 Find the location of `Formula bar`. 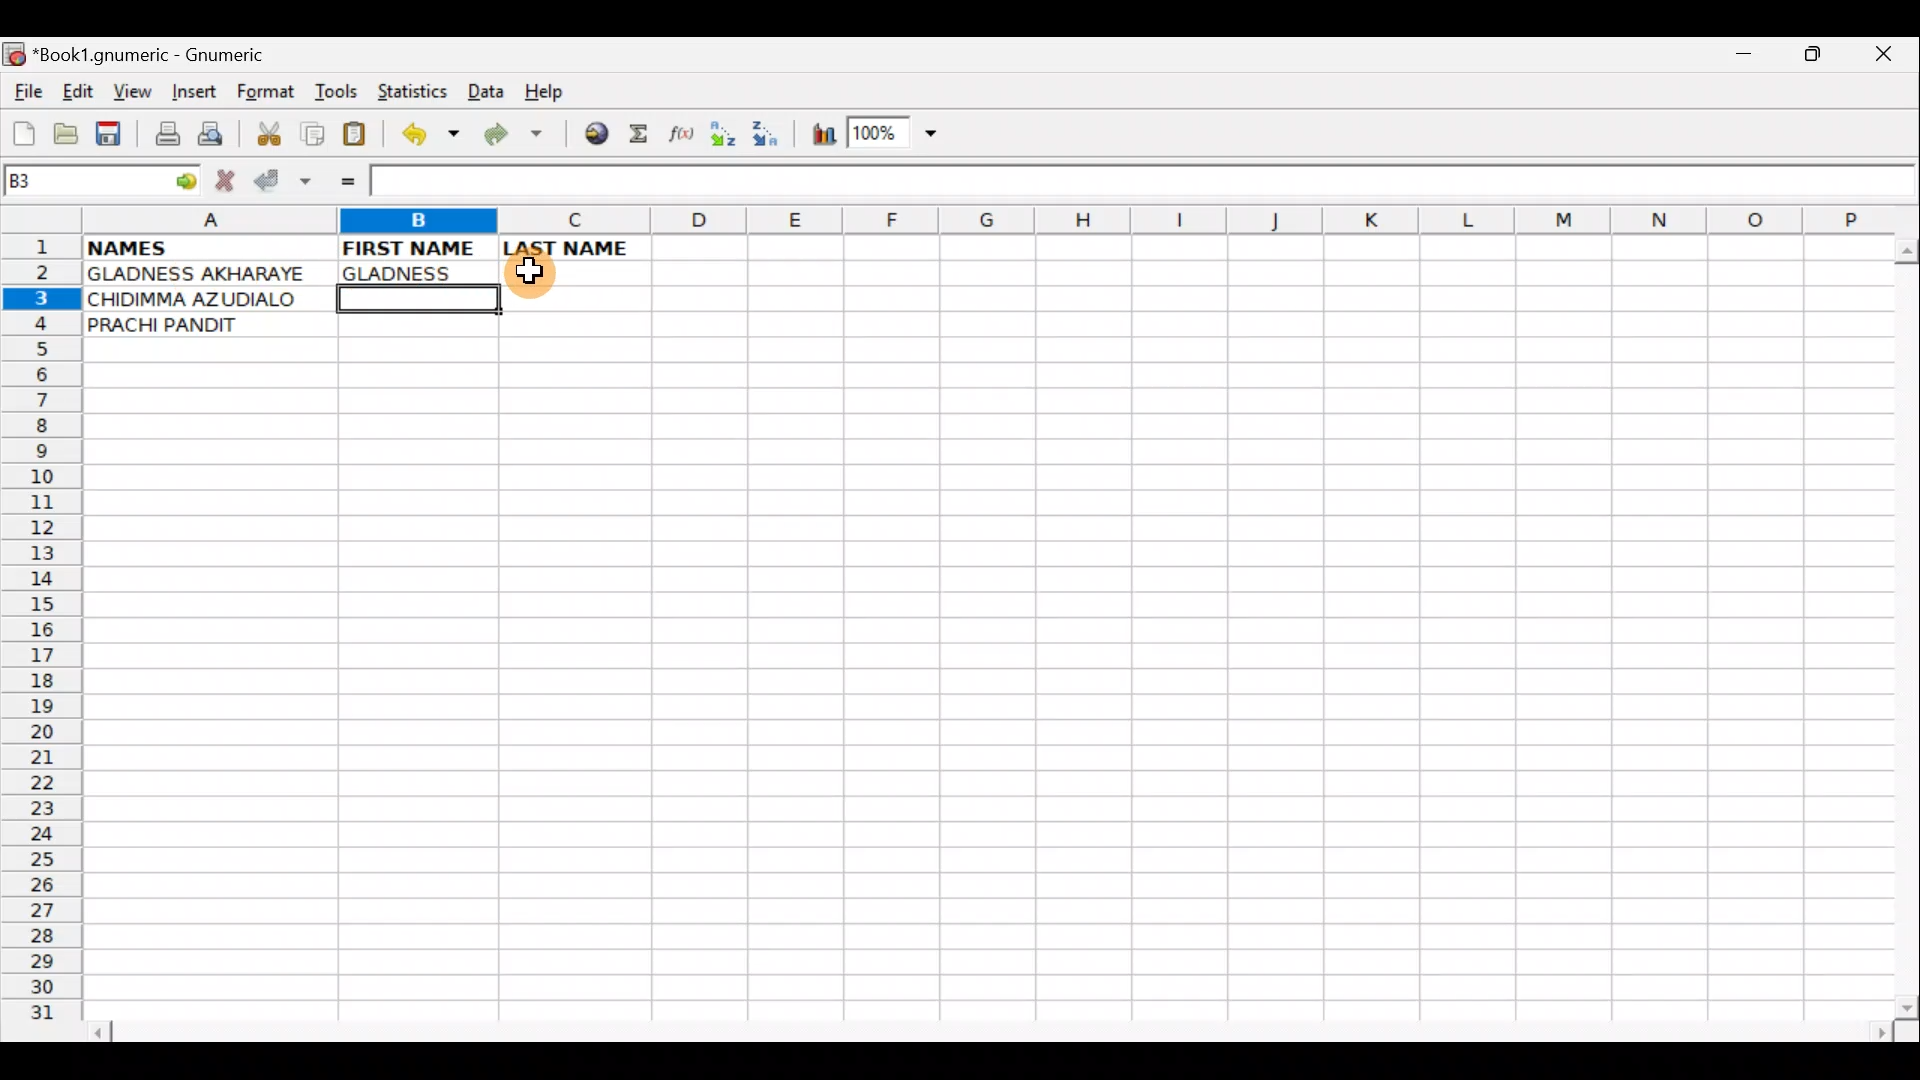

Formula bar is located at coordinates (1140, 182).